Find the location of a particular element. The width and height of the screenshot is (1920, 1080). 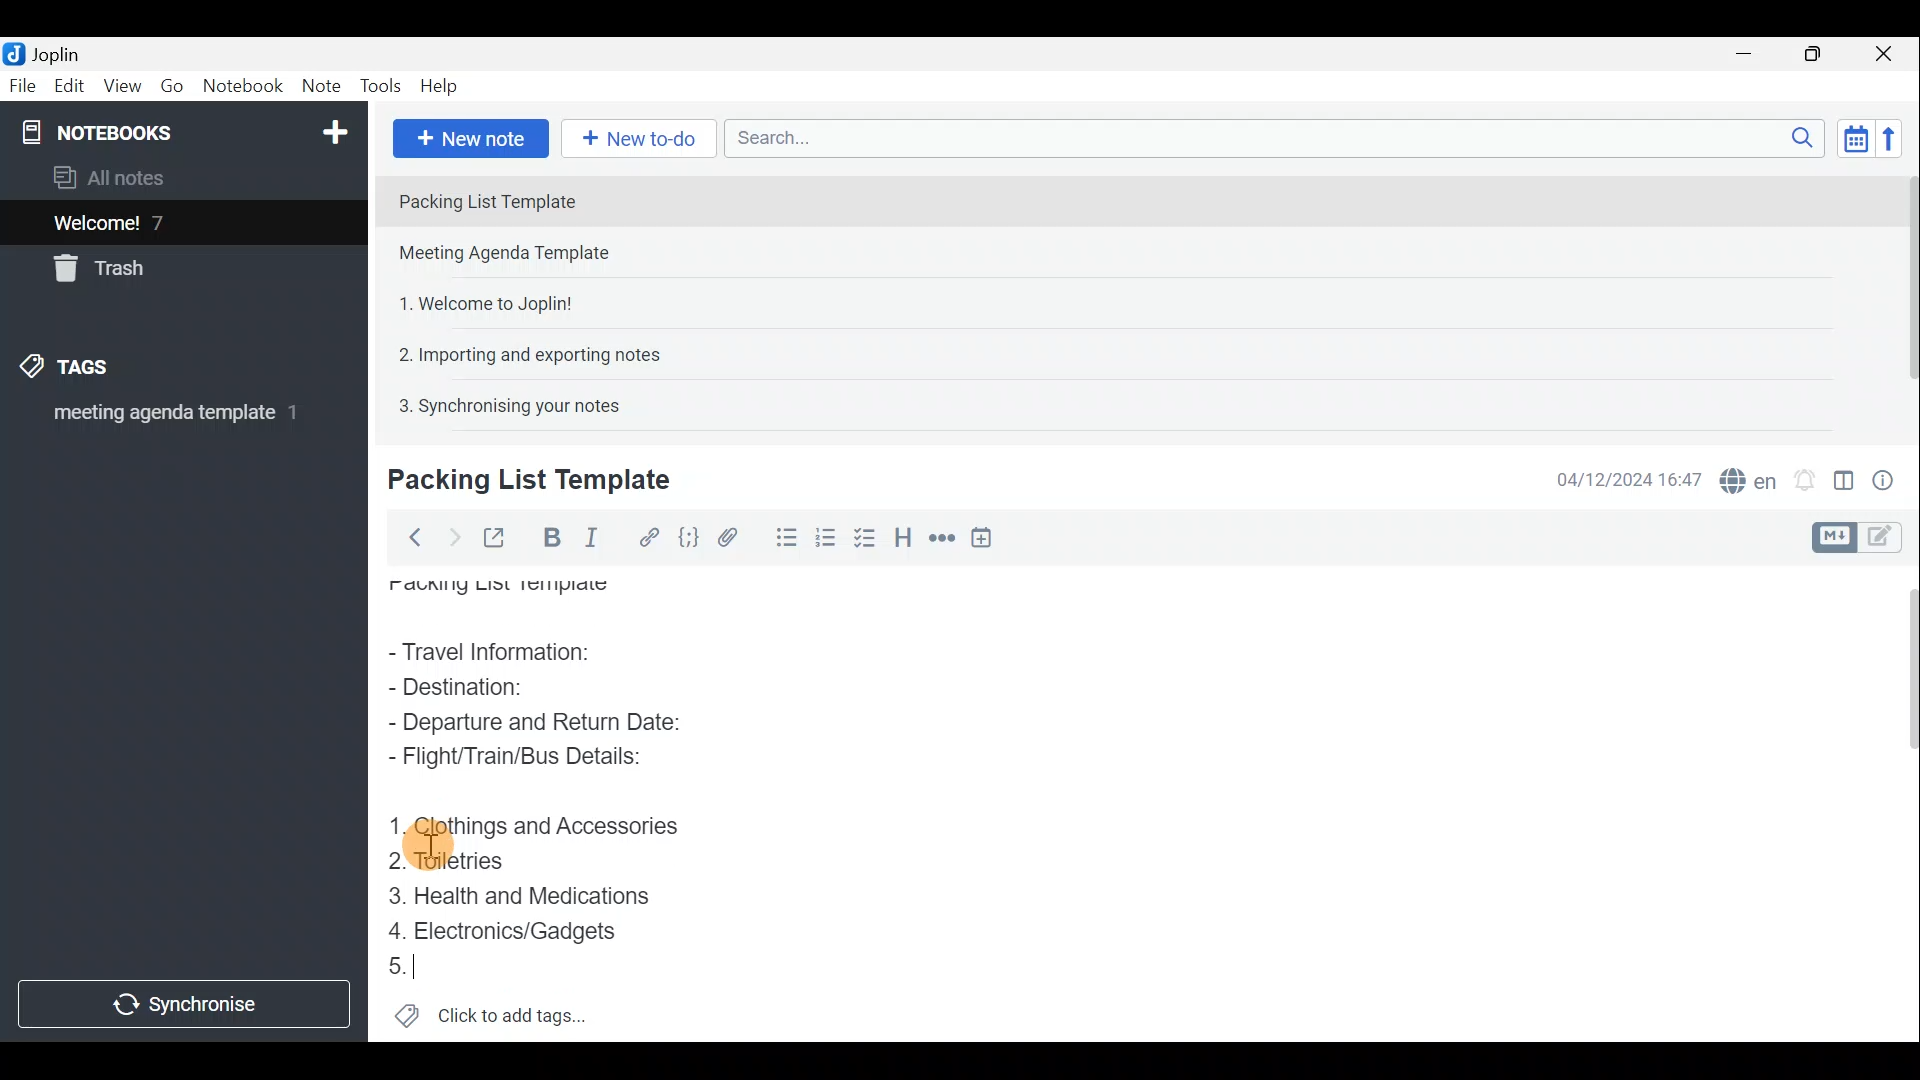

Health and Medications is located at coordinates (523, 893).